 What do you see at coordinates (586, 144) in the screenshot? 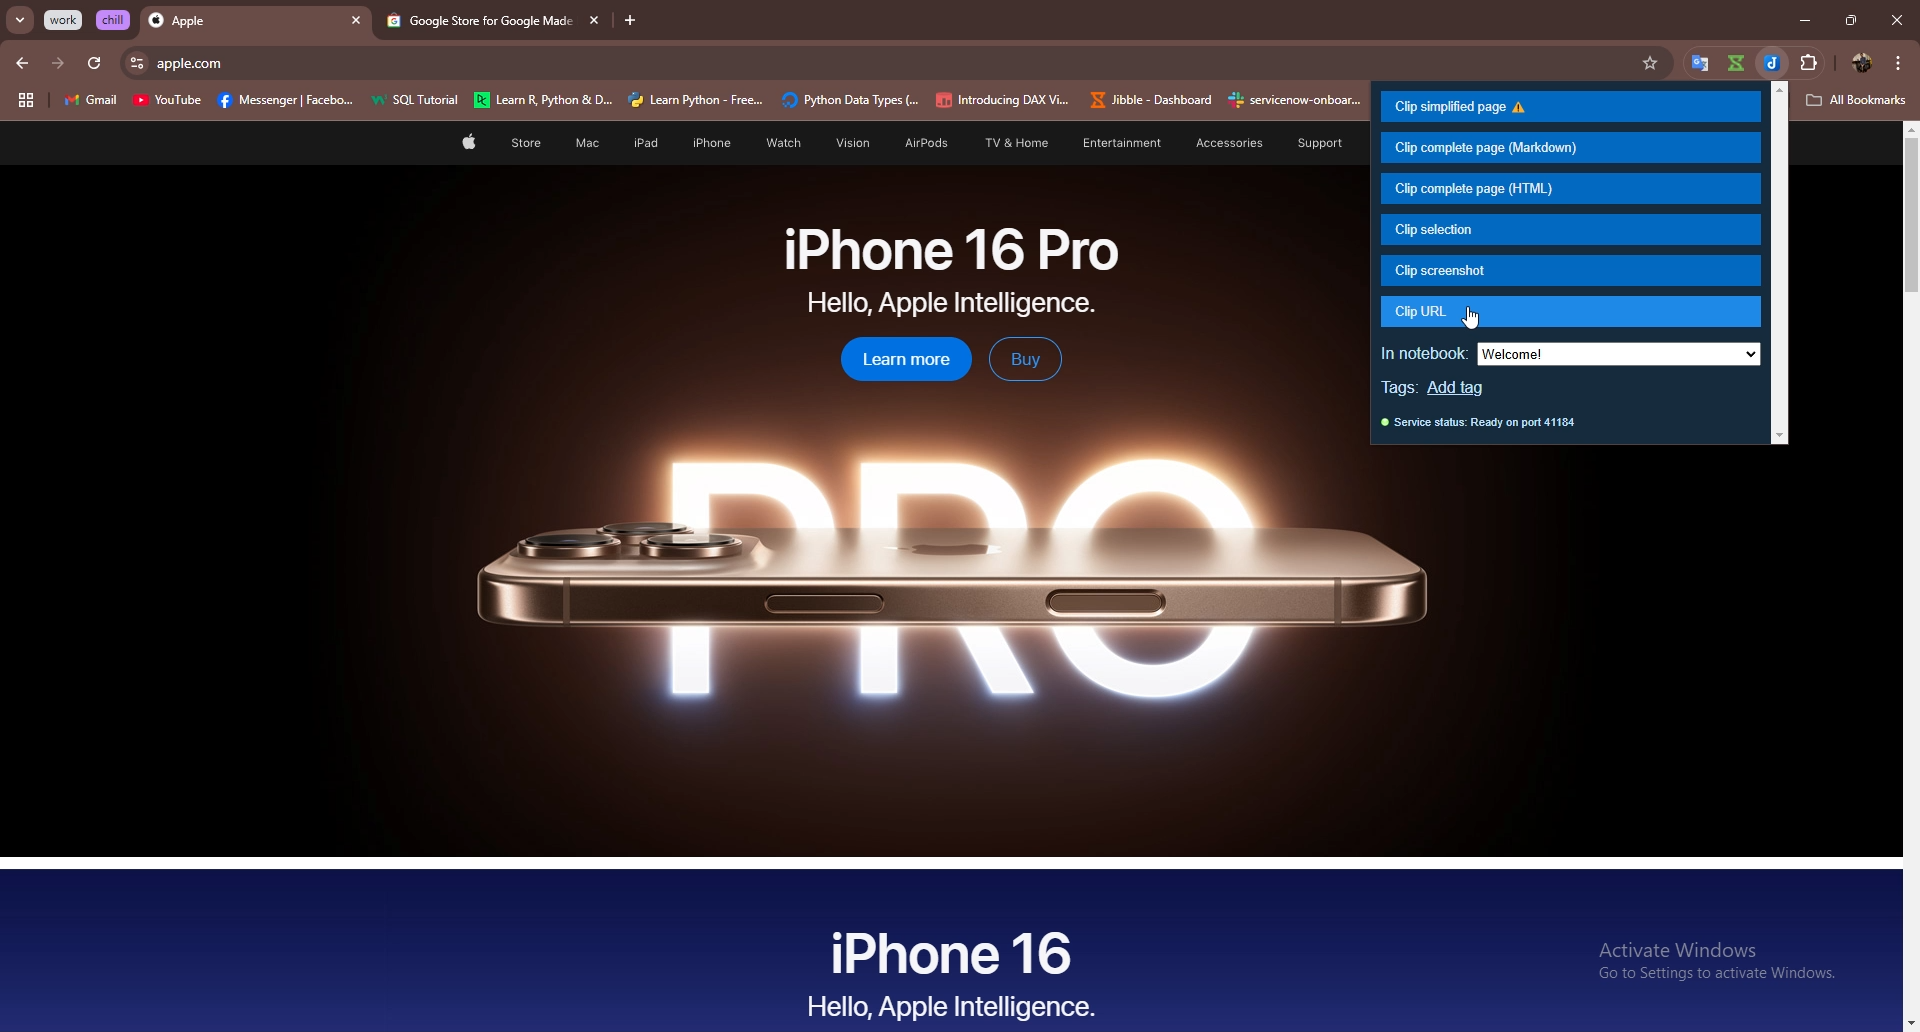
I see `Mac` at bounding box center [586, 144].